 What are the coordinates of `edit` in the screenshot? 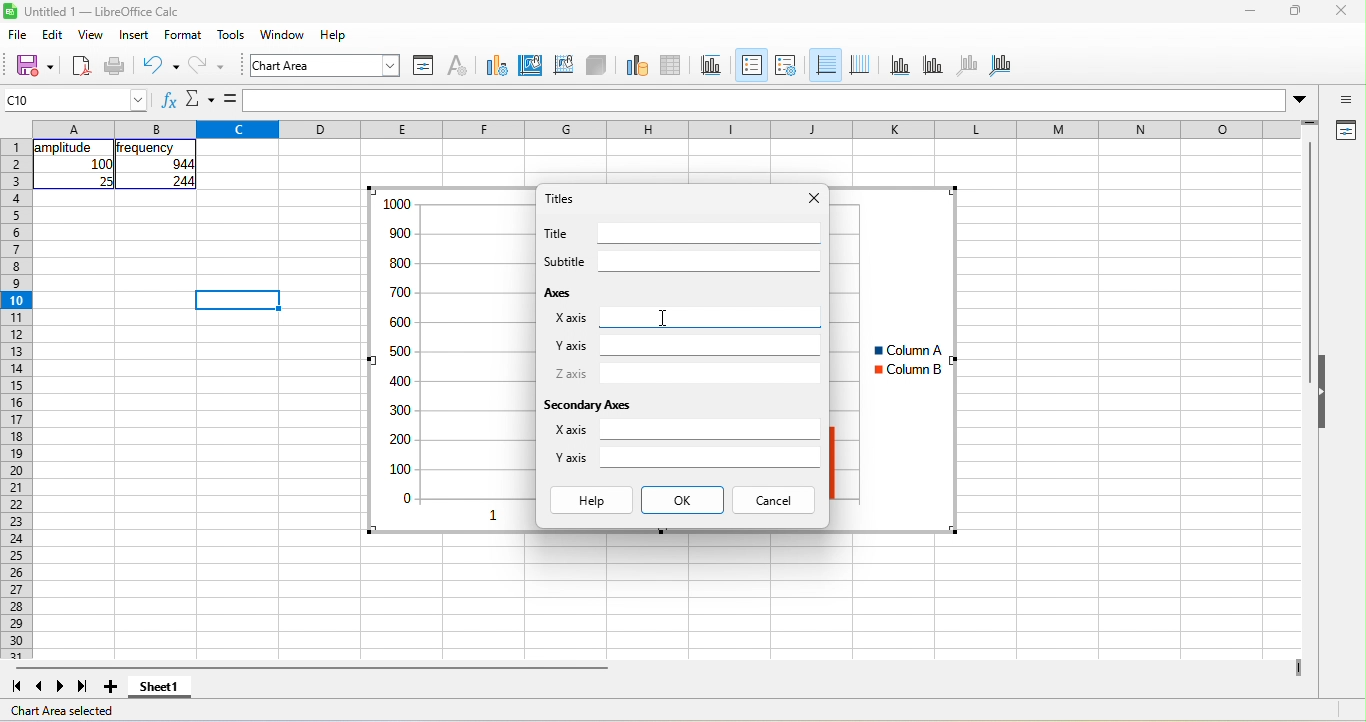 It's located at (53, 34).